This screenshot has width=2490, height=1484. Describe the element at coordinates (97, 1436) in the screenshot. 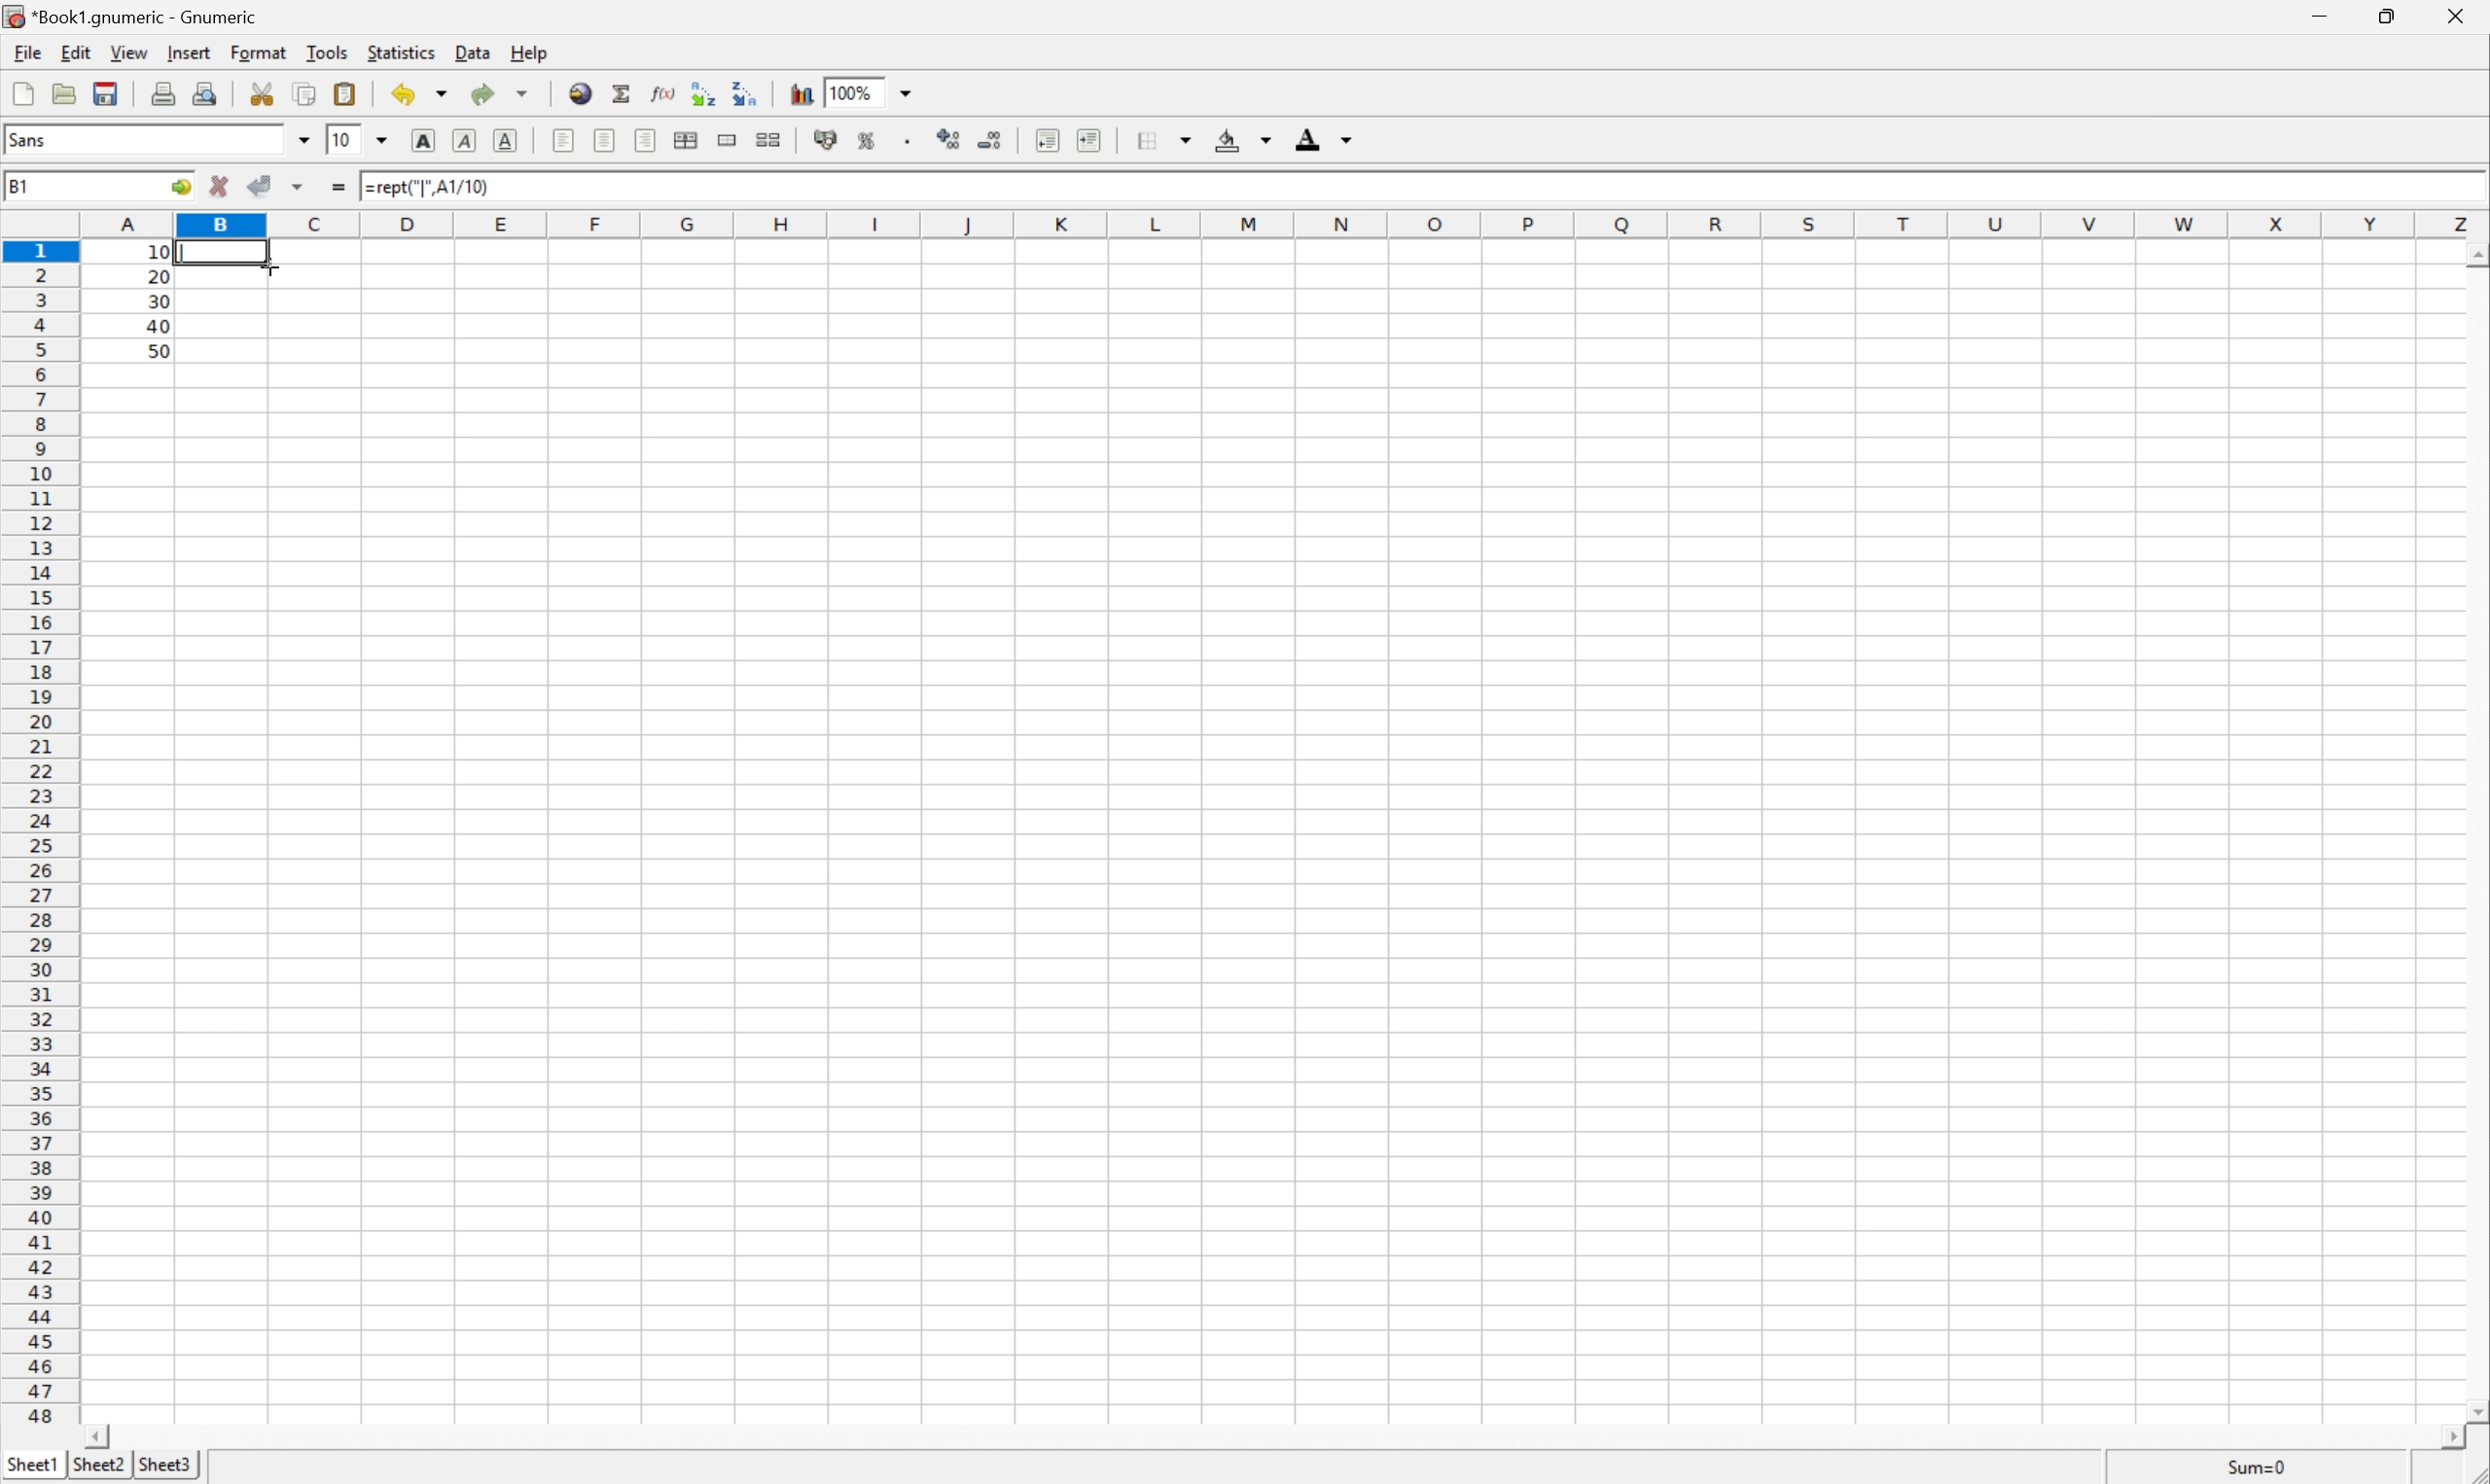

I see `Scroll Left` at that location.